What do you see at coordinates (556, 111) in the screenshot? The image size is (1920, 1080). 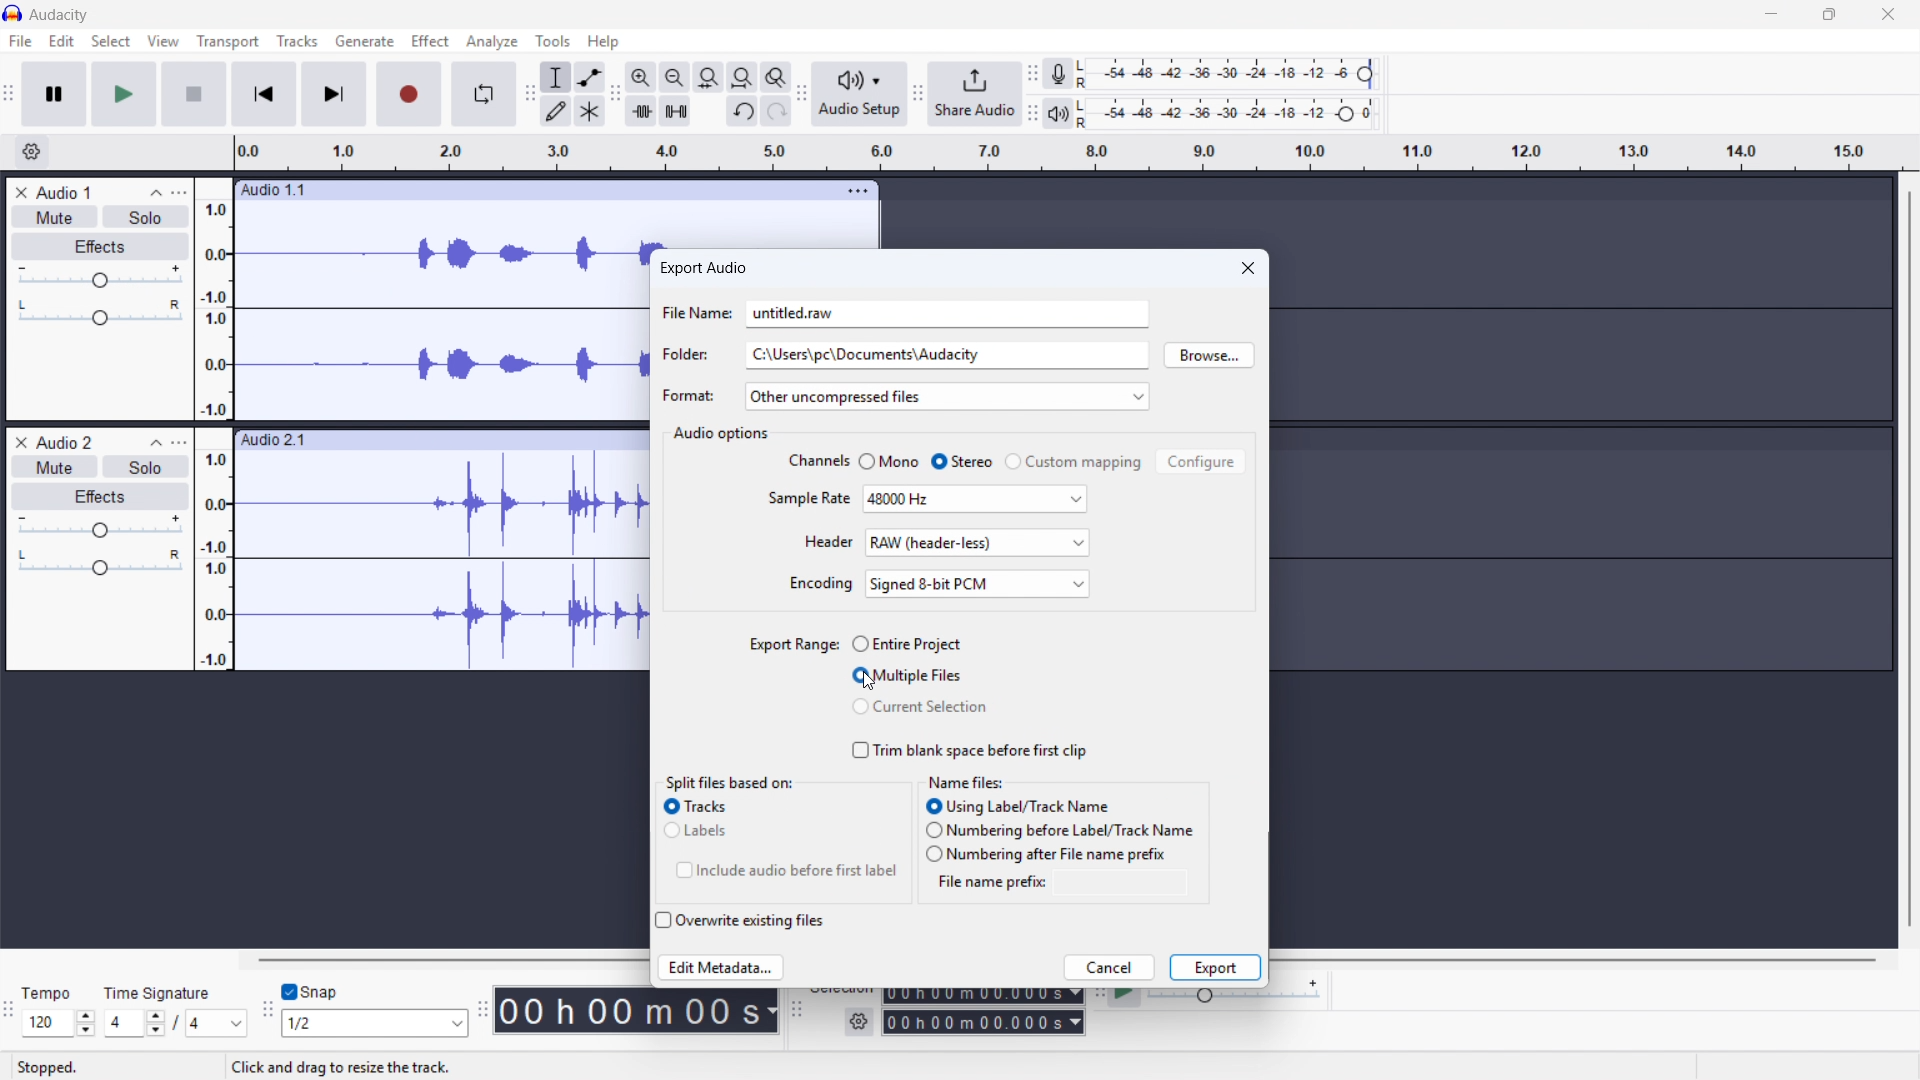 I see `Draw tool ` at bounding box center [556, 111].